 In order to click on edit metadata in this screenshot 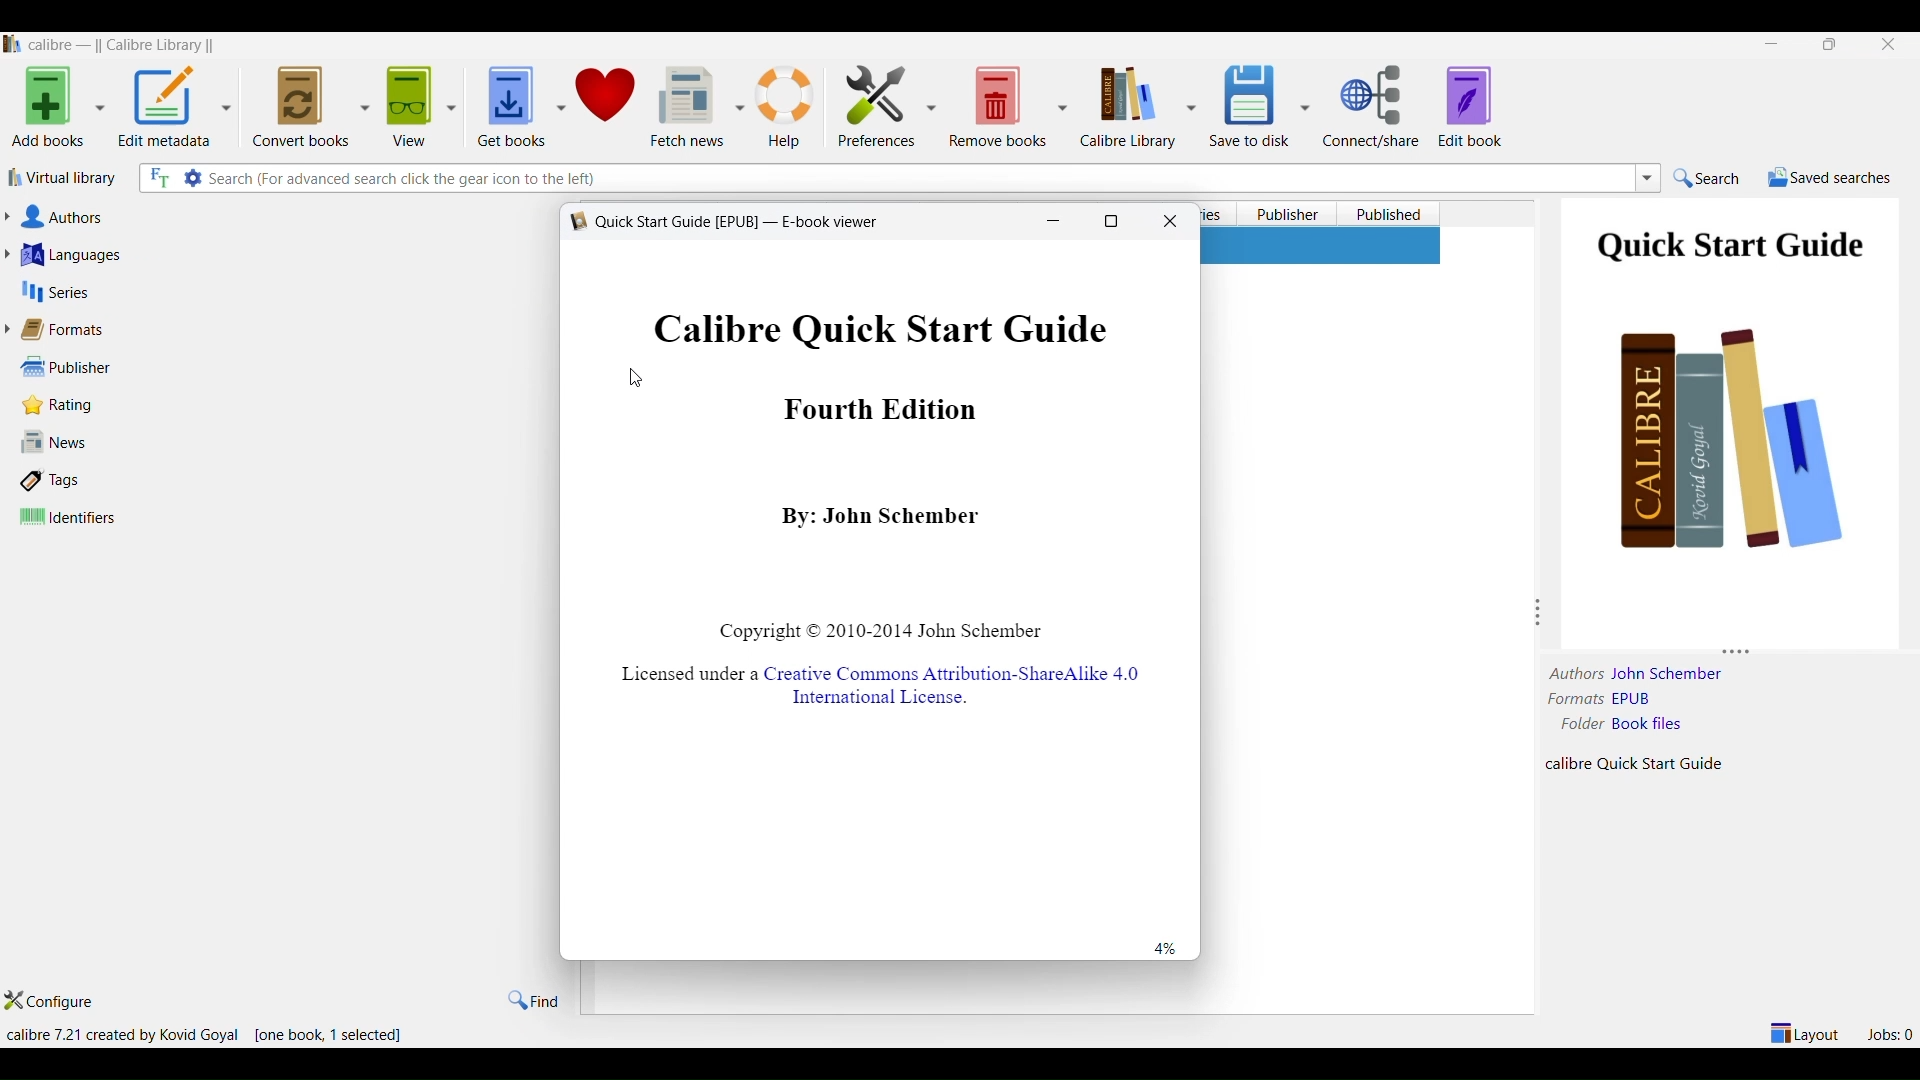, I will do `click(166, 109)`.